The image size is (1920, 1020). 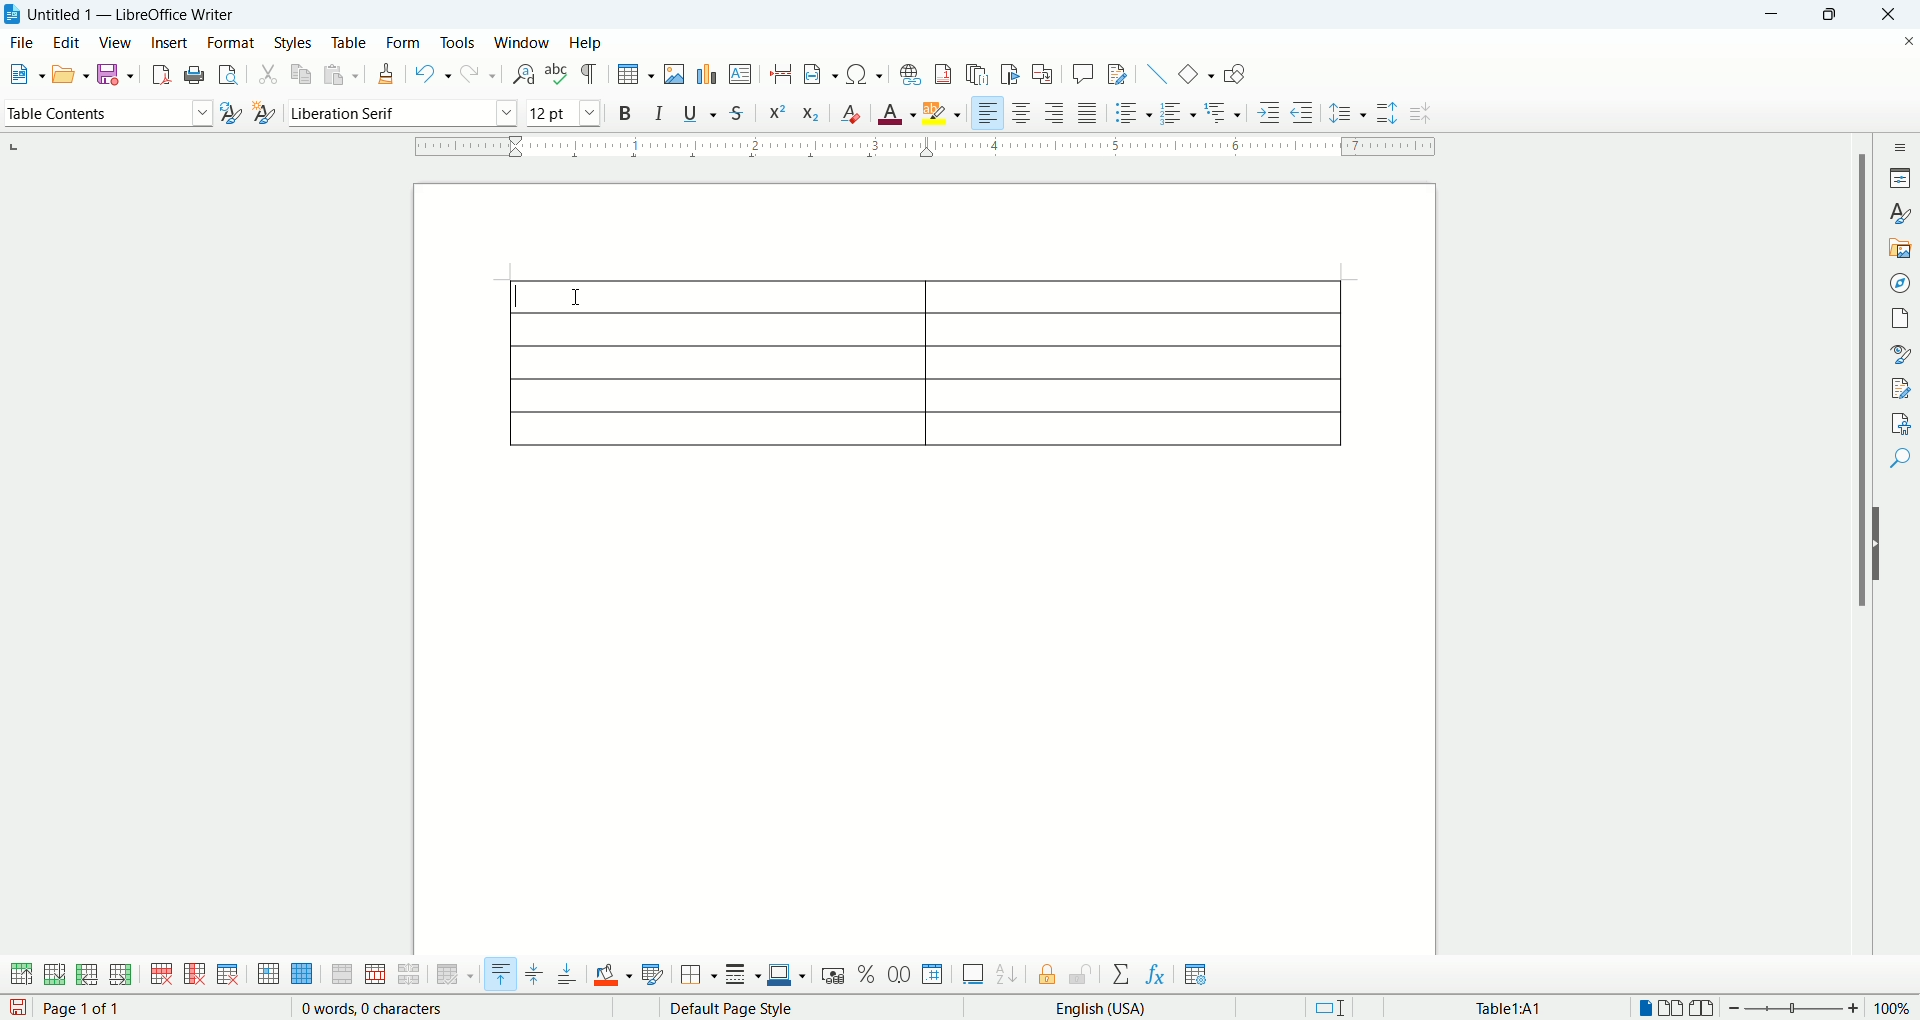 I want to click on print preview, so click(x=231, y=71).